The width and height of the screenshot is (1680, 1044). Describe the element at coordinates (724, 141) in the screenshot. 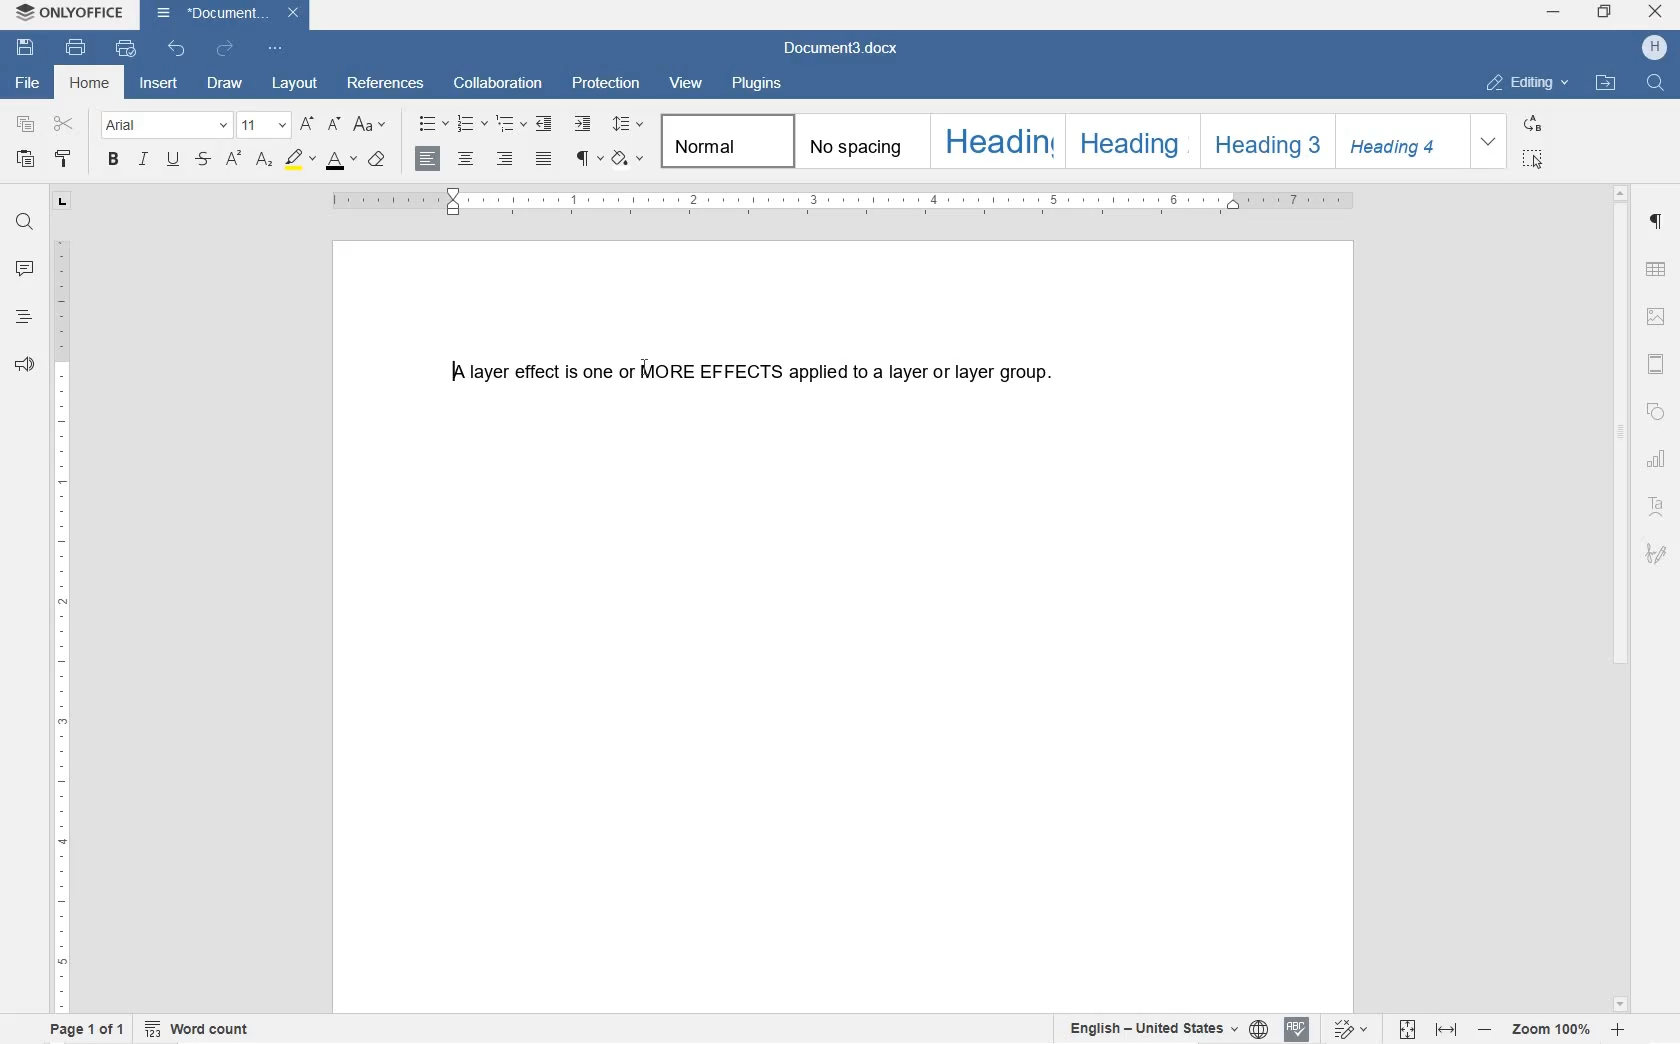

I see `NORMAL` at that location.